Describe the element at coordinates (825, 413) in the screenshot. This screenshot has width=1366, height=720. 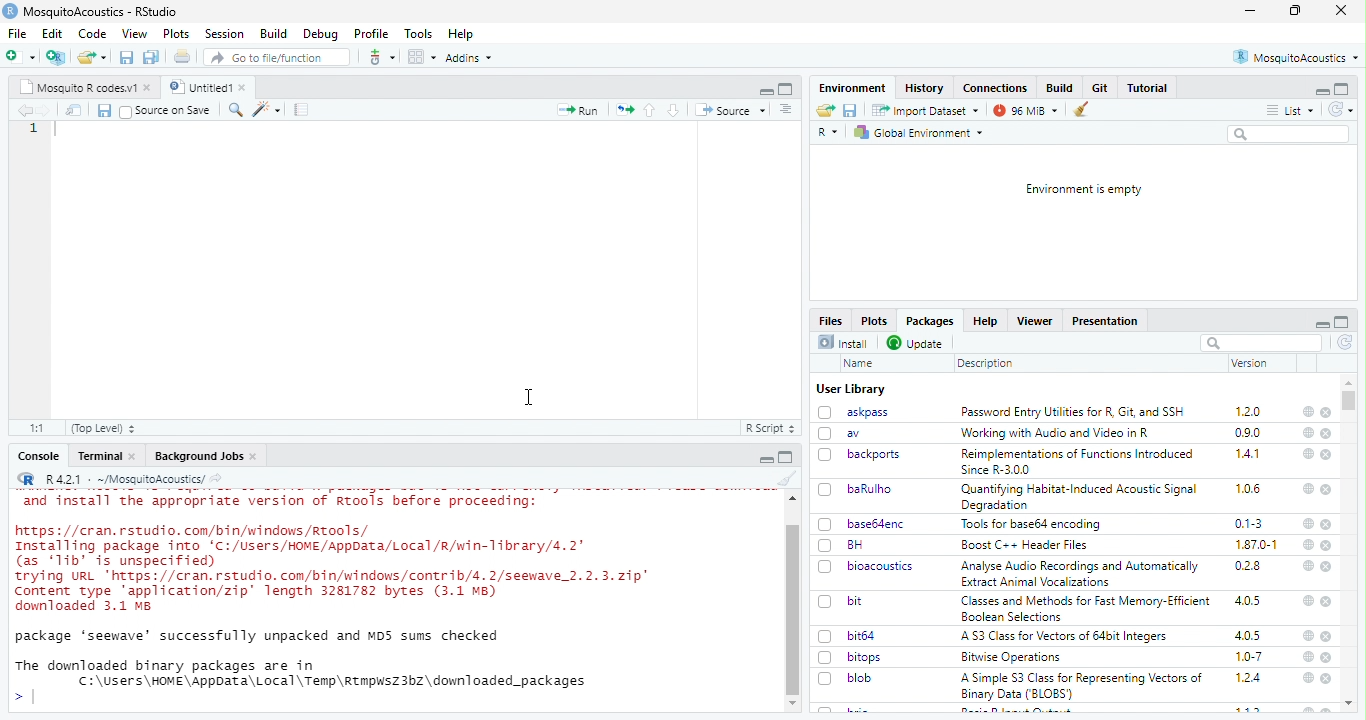
I see `checkbox` at that location.